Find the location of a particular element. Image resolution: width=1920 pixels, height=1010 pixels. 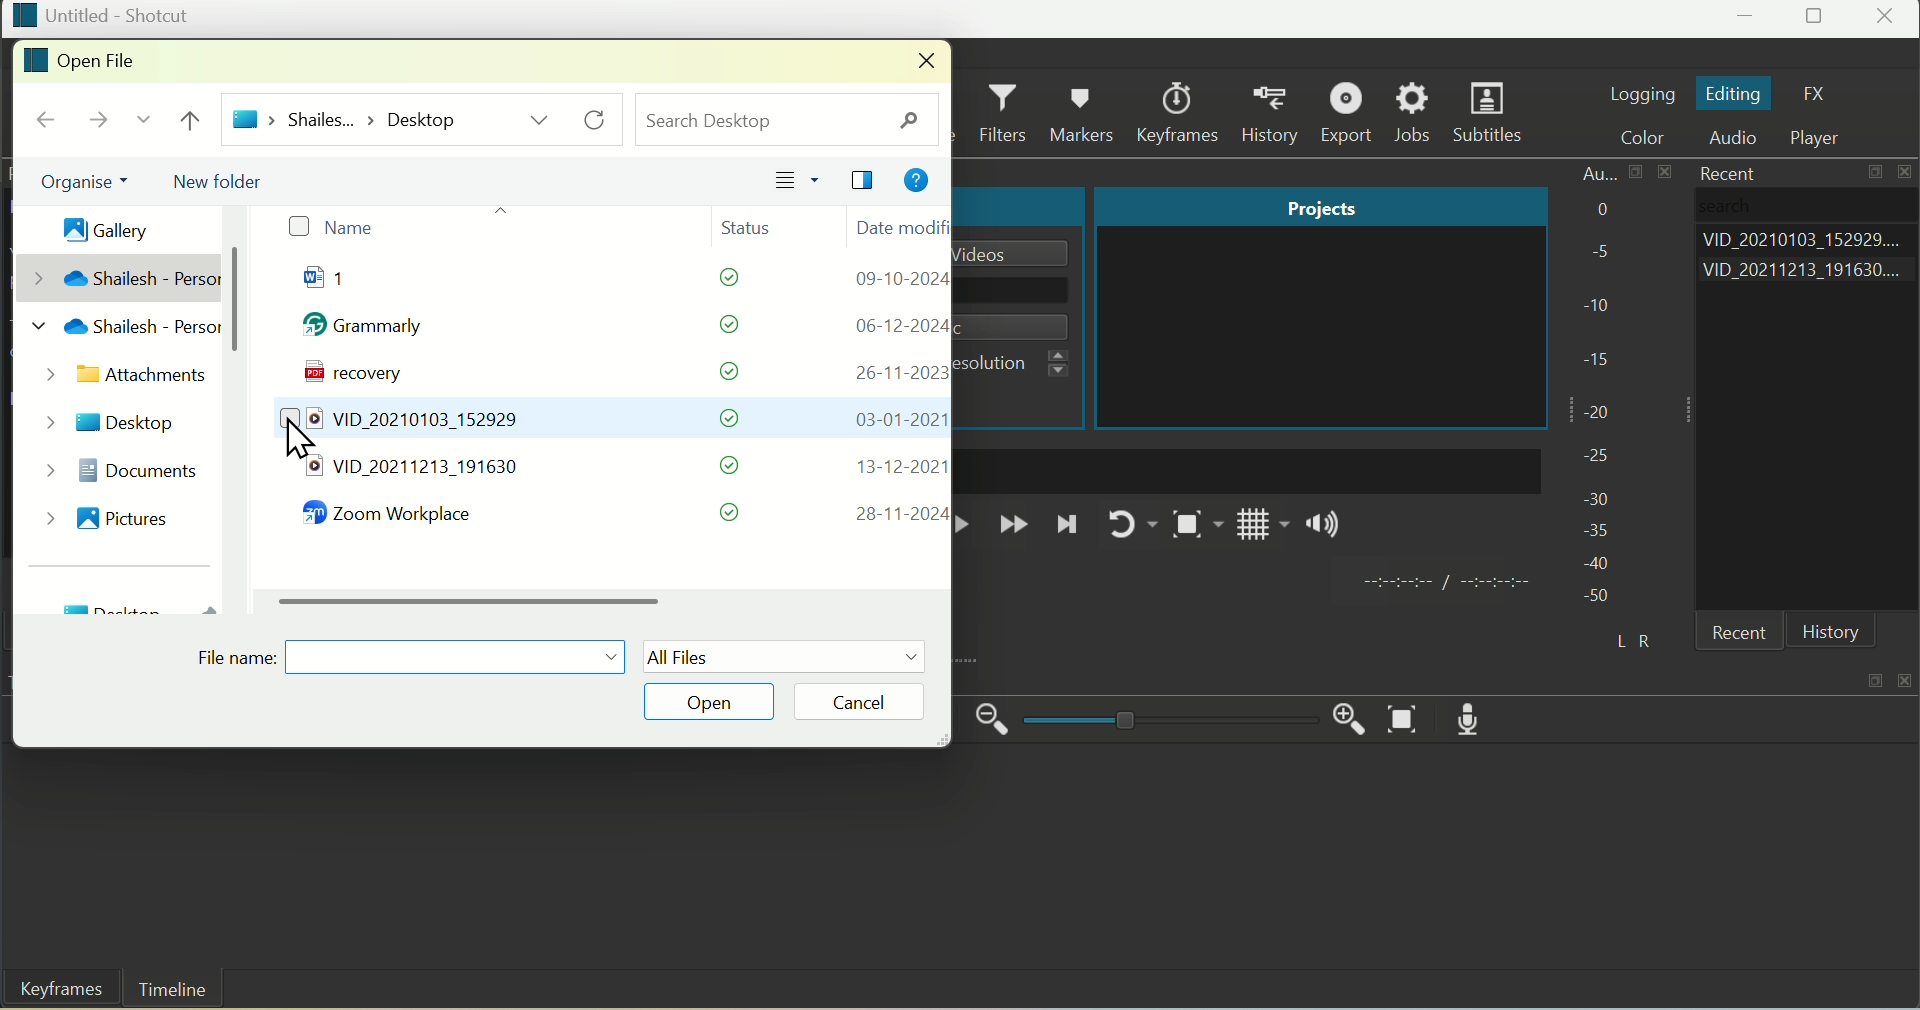

Documents is located at coordinates (143, 469).